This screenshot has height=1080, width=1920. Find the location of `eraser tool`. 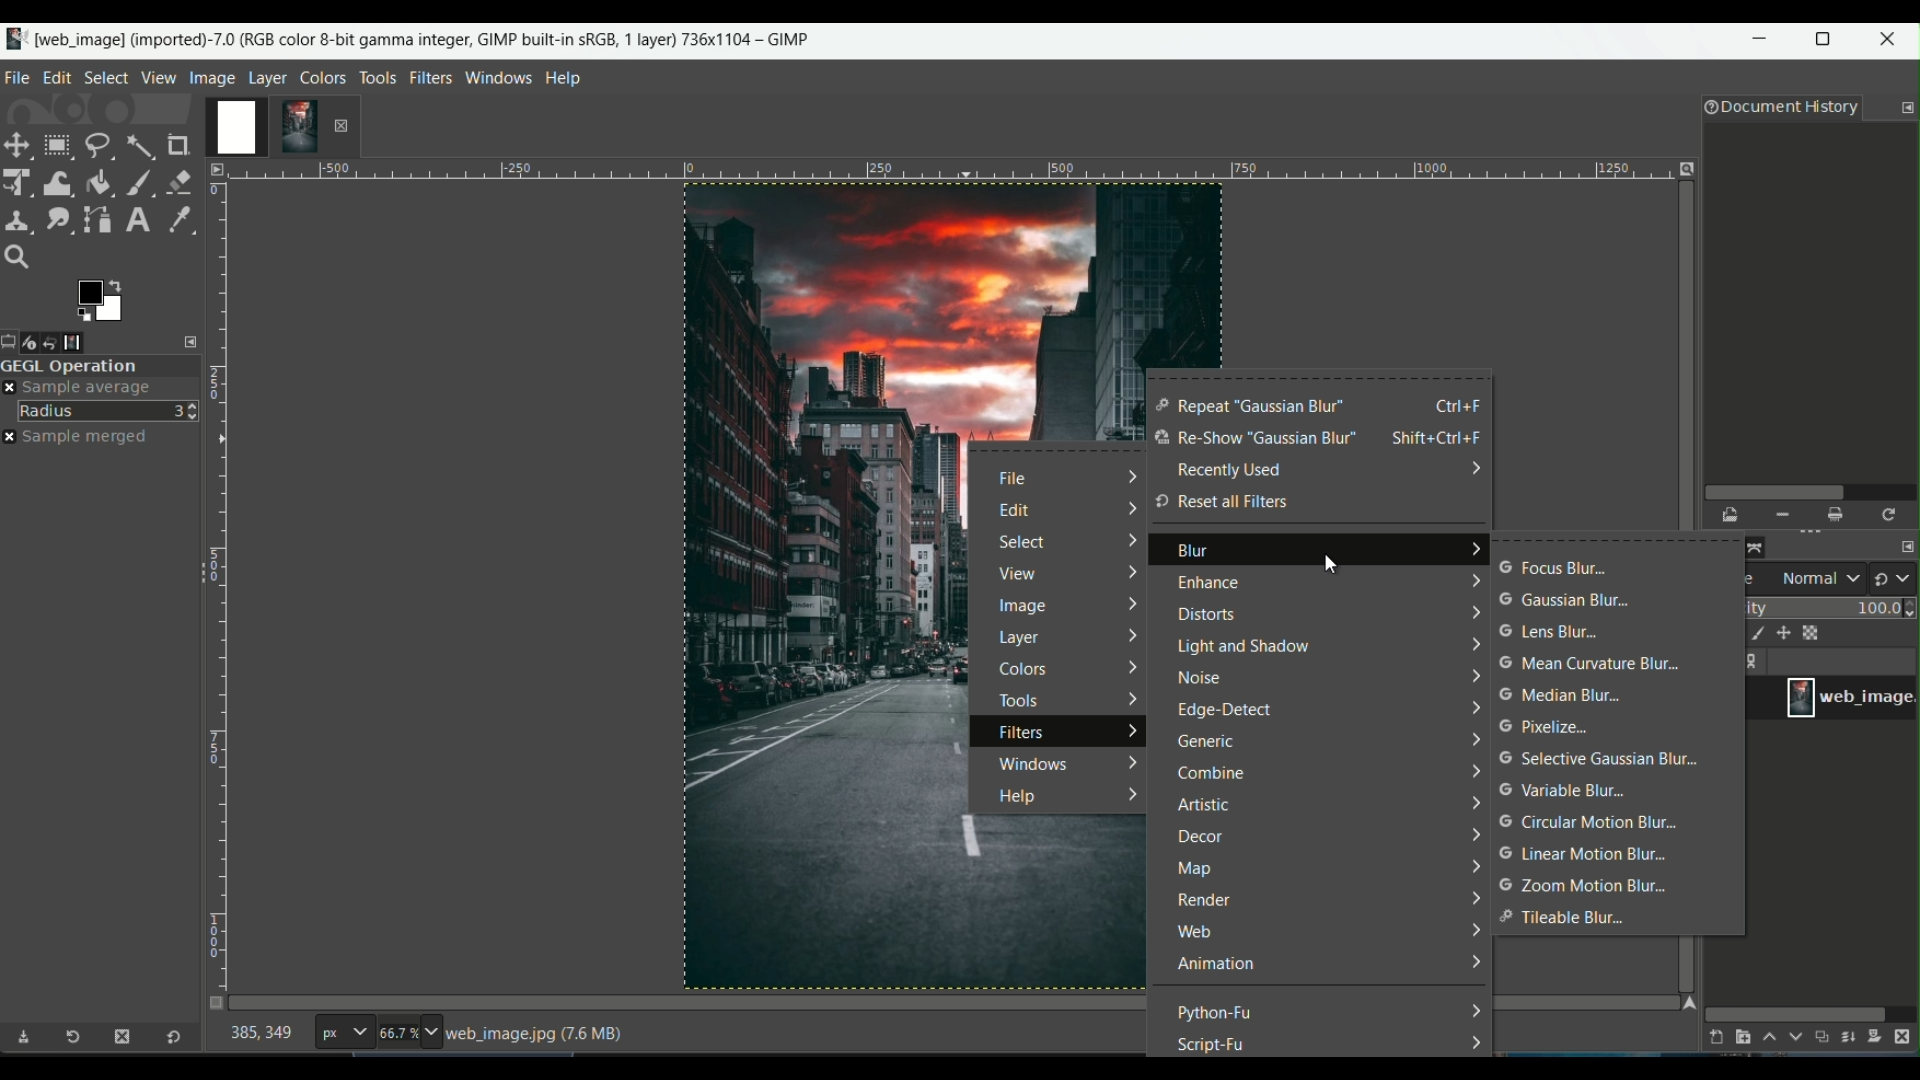

eraser tool is located at coordinates (181, 179).